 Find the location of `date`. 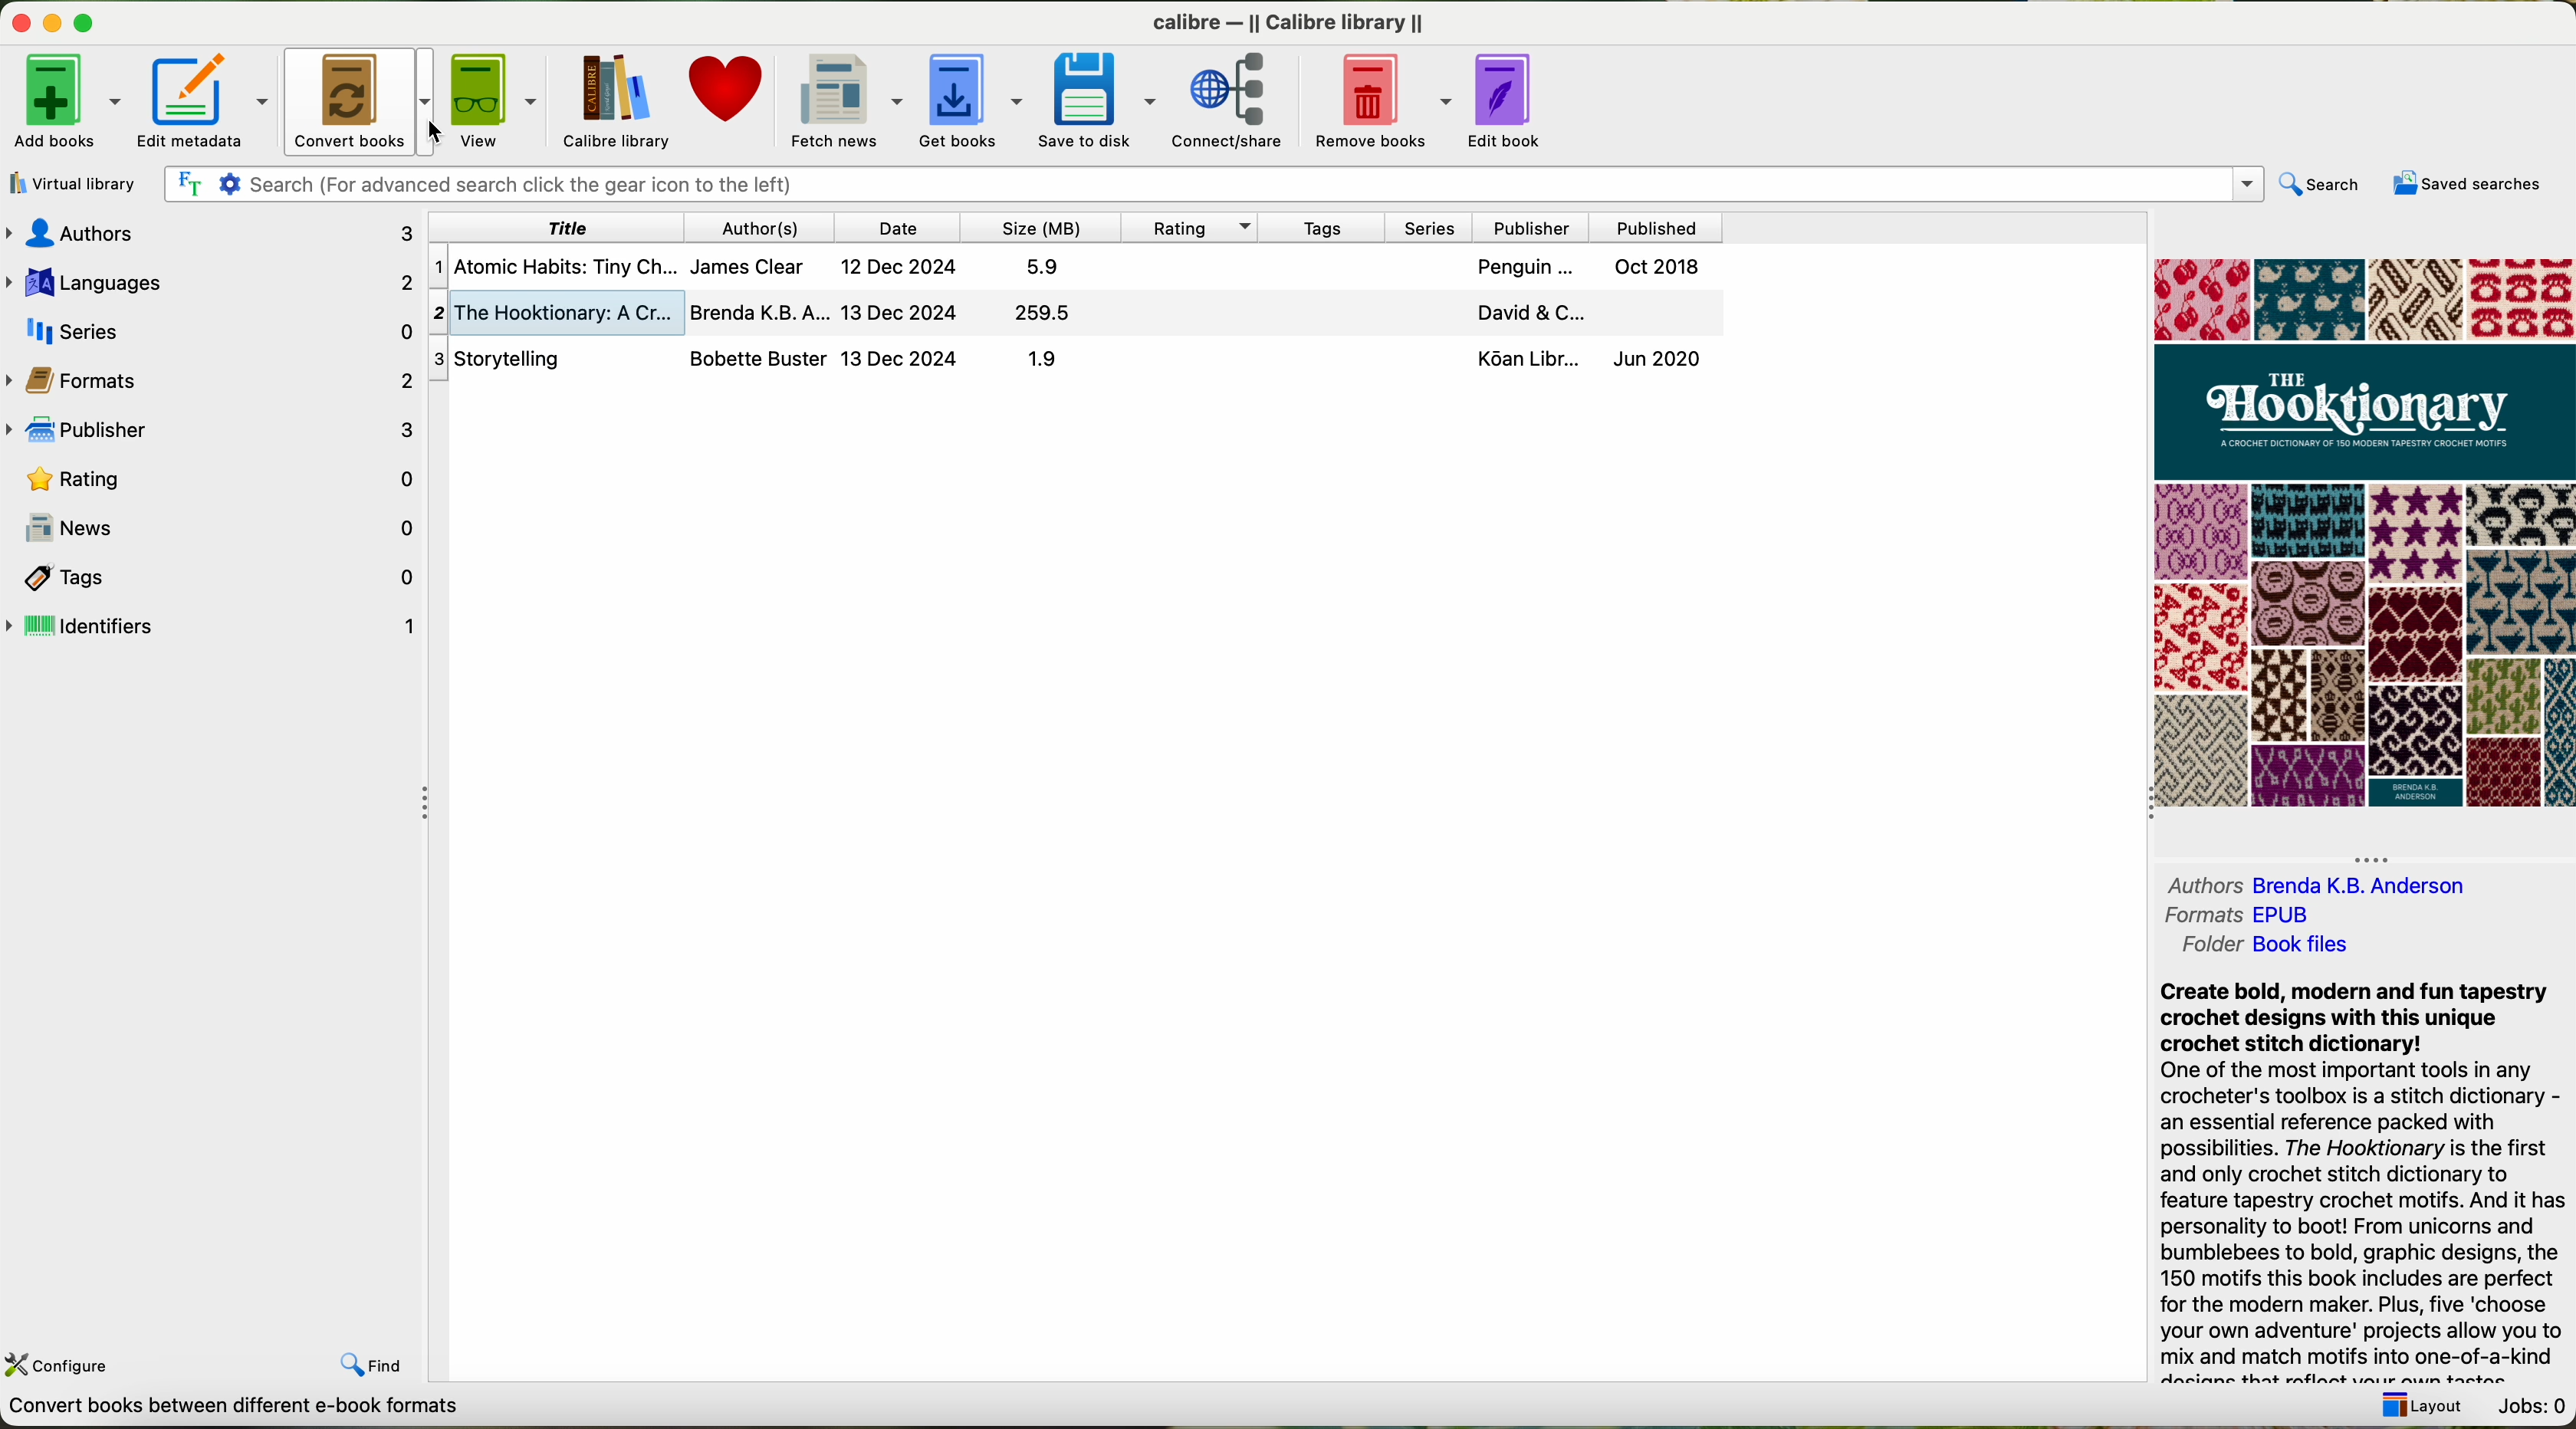

date is located at coordinates (897, 229).